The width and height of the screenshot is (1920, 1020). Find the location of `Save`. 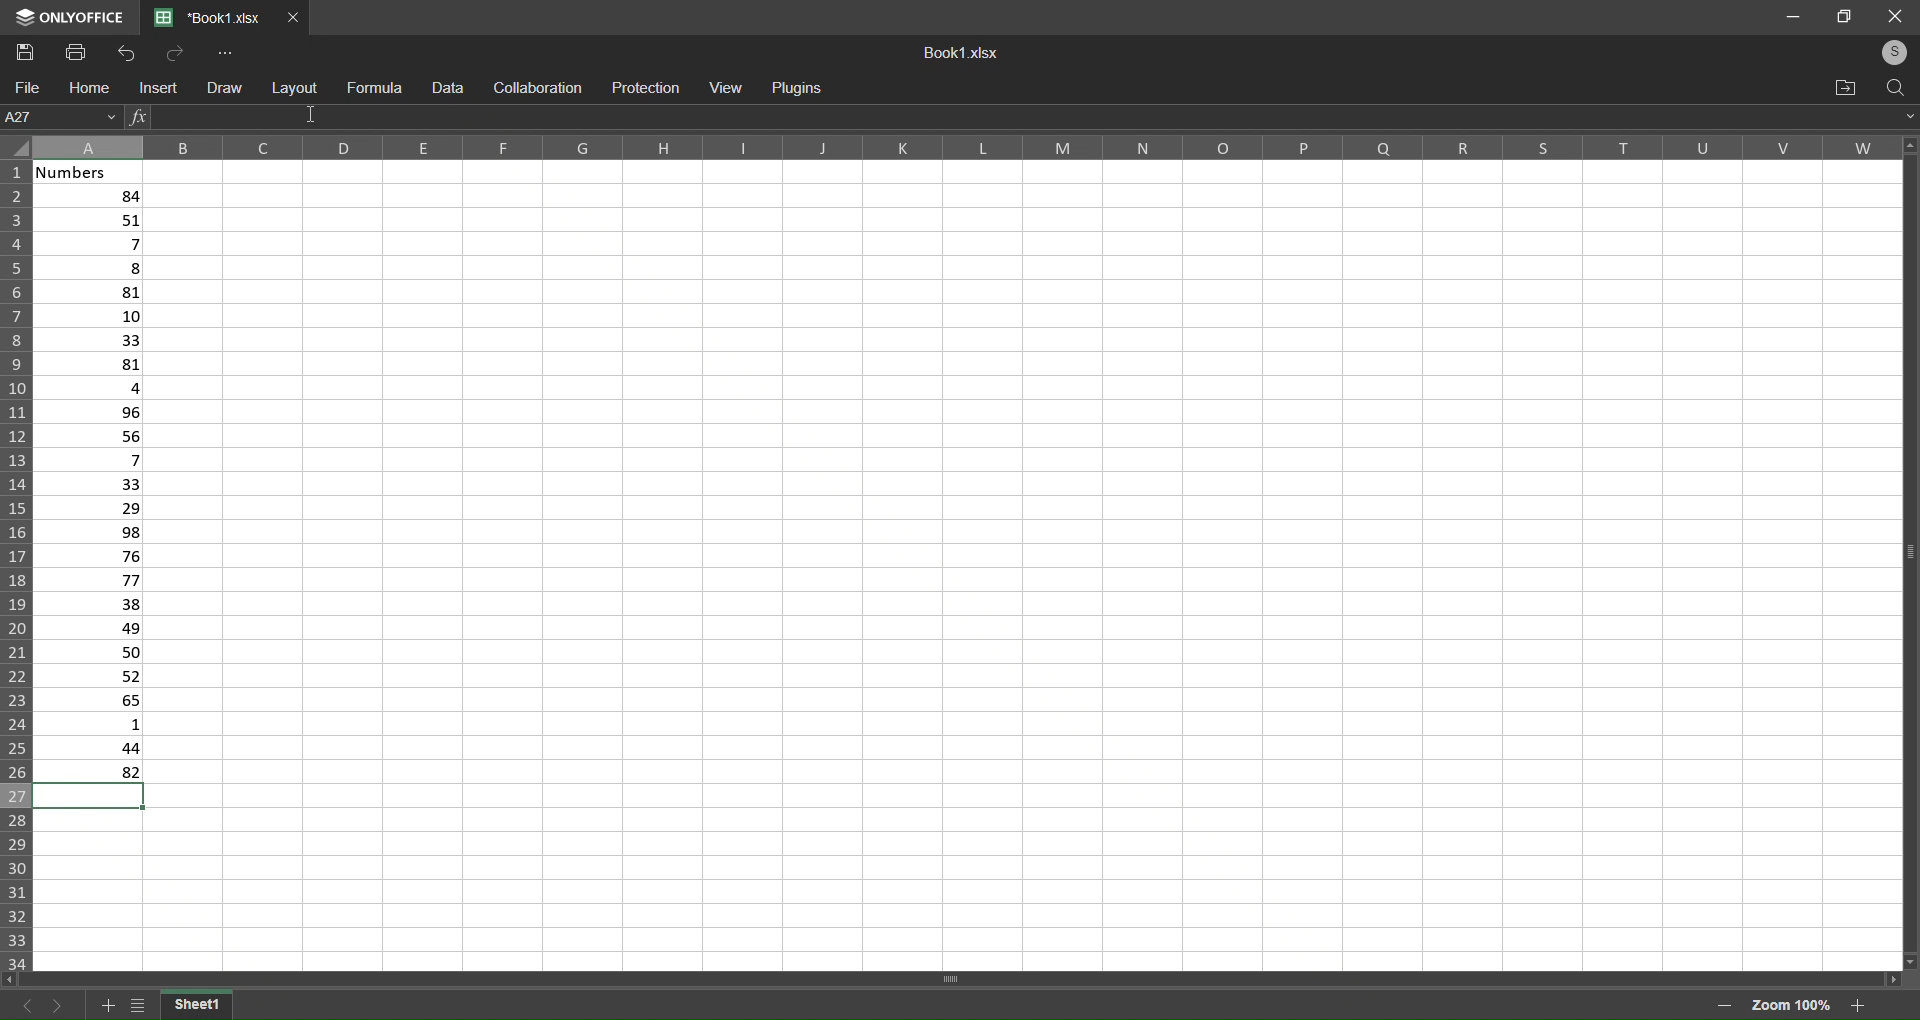

Save is located at coordinates (27, 51).